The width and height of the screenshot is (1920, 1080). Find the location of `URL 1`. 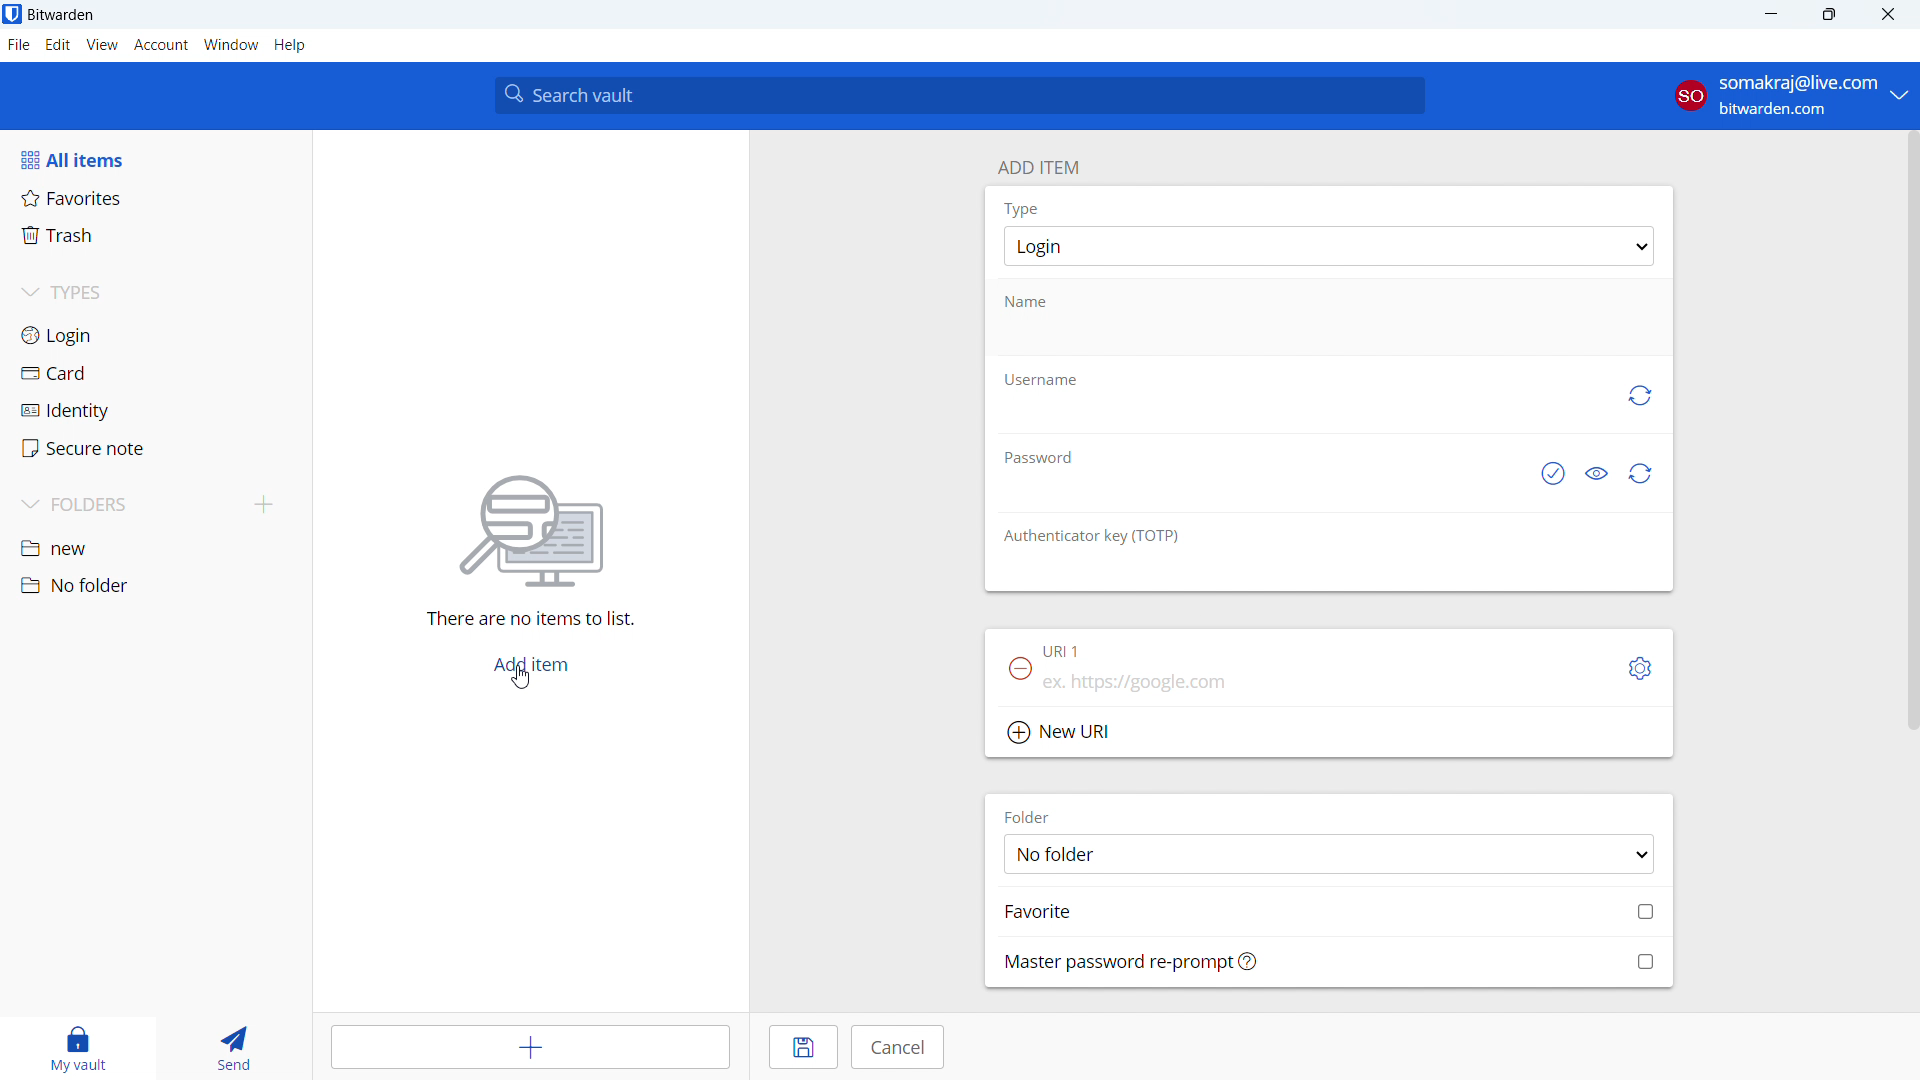

URL 1 is located at coordinates (1065, 653).